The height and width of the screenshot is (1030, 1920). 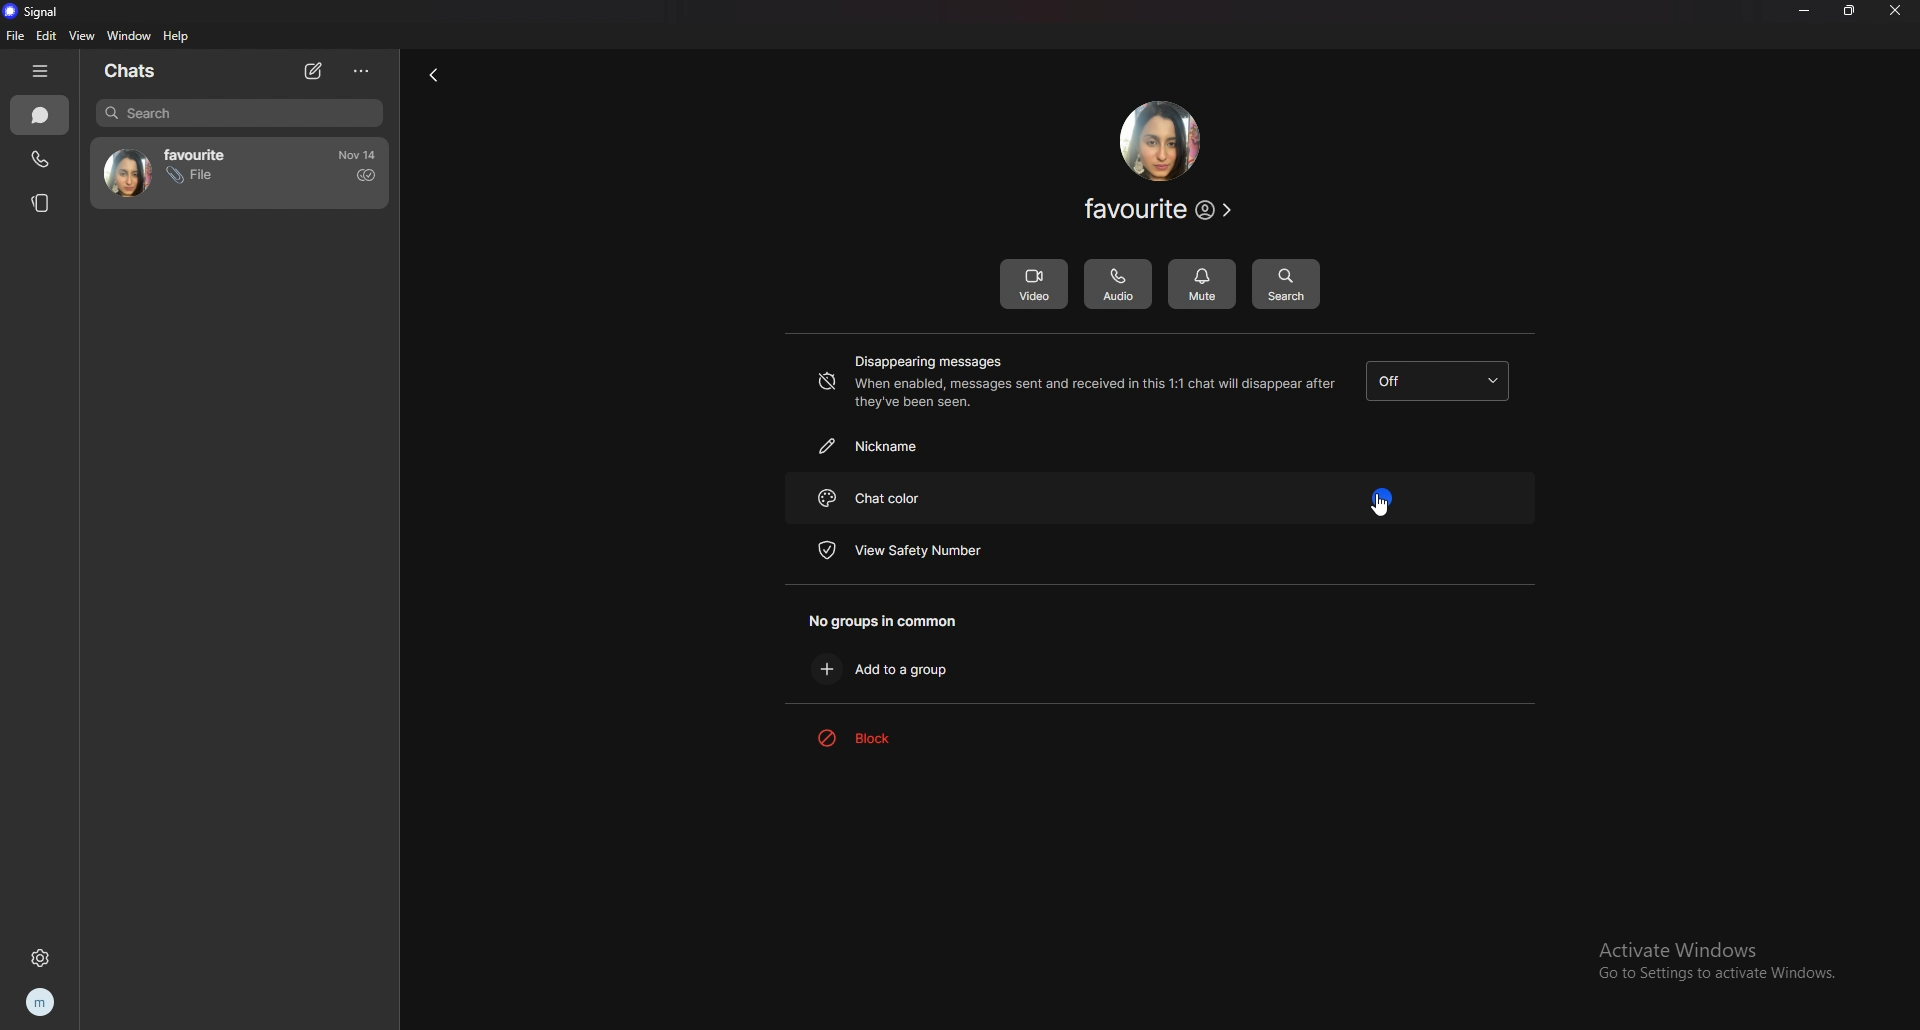 What do you see at coordinates (1166, 499) in the screenshot?
I see `chat color` at bounding box center [1166, 499].